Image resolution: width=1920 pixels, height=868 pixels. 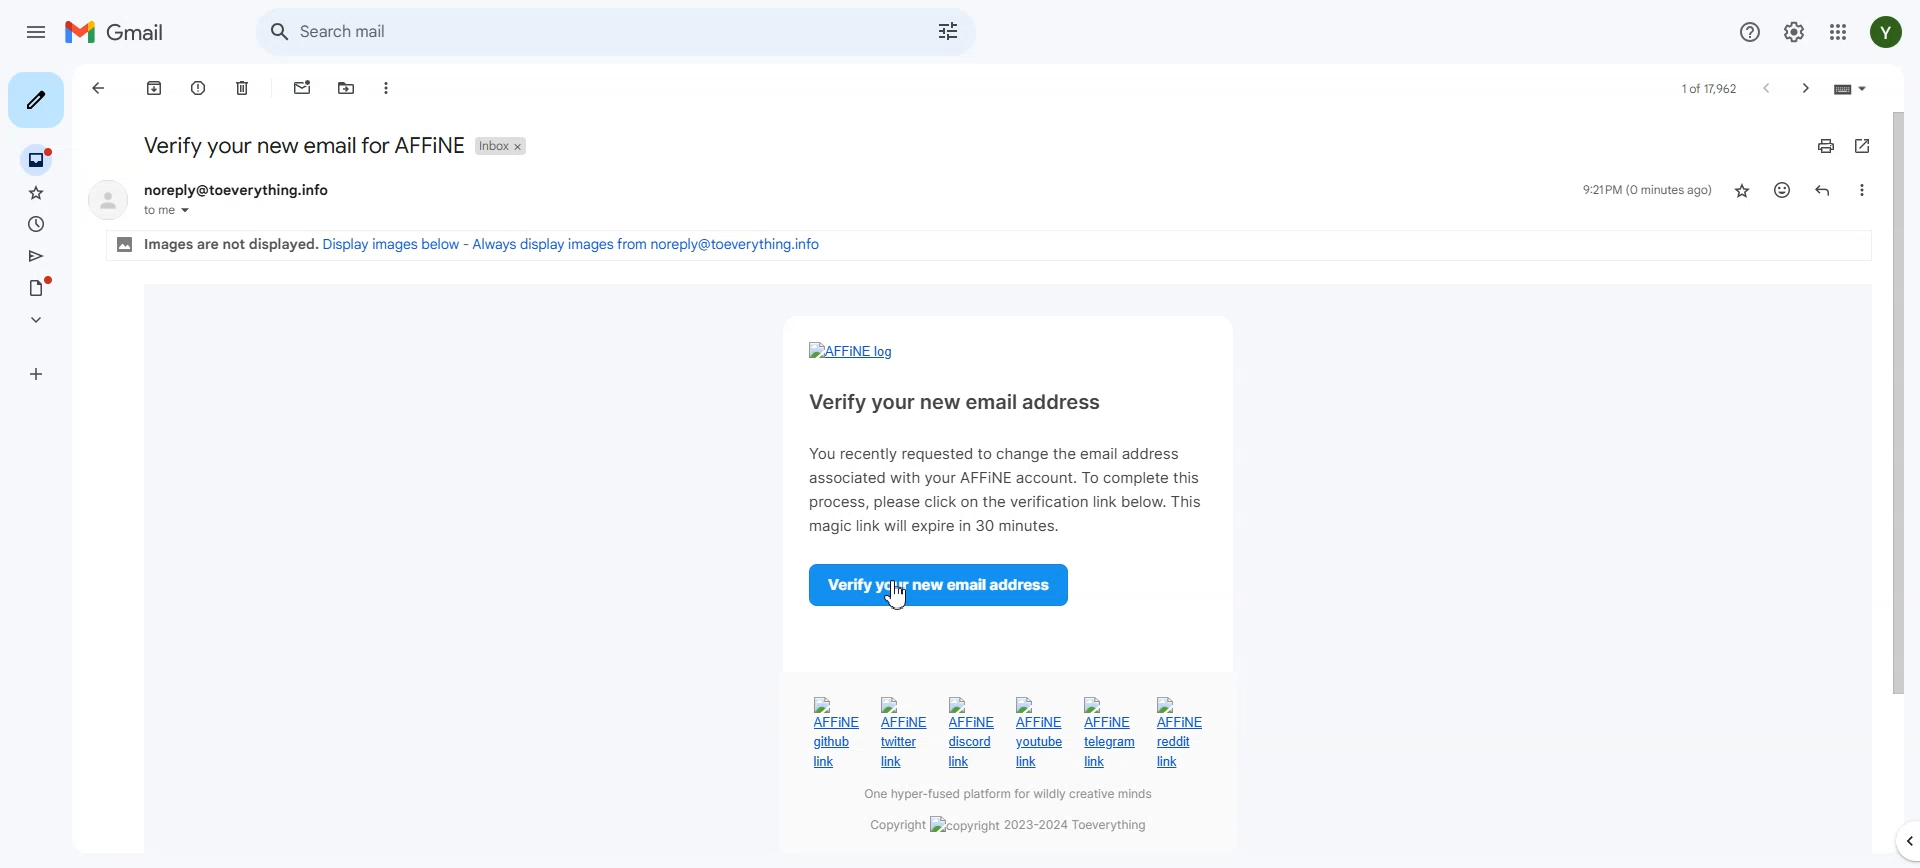 What do you see at coordinates (124, 33) in the screenshot?
I see `Logo` at bounding box center [124, 33].